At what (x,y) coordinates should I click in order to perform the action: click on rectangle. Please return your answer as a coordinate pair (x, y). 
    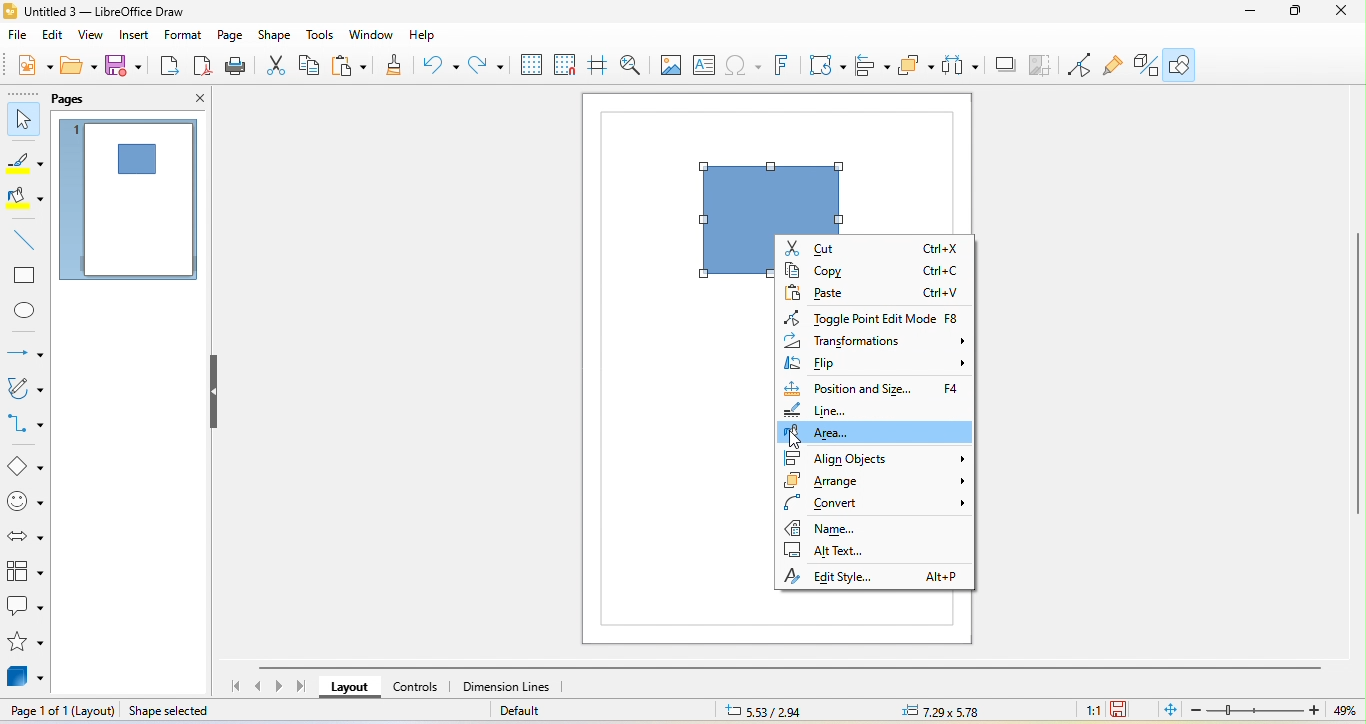
    Looking at the image, I should click on (24, 276).